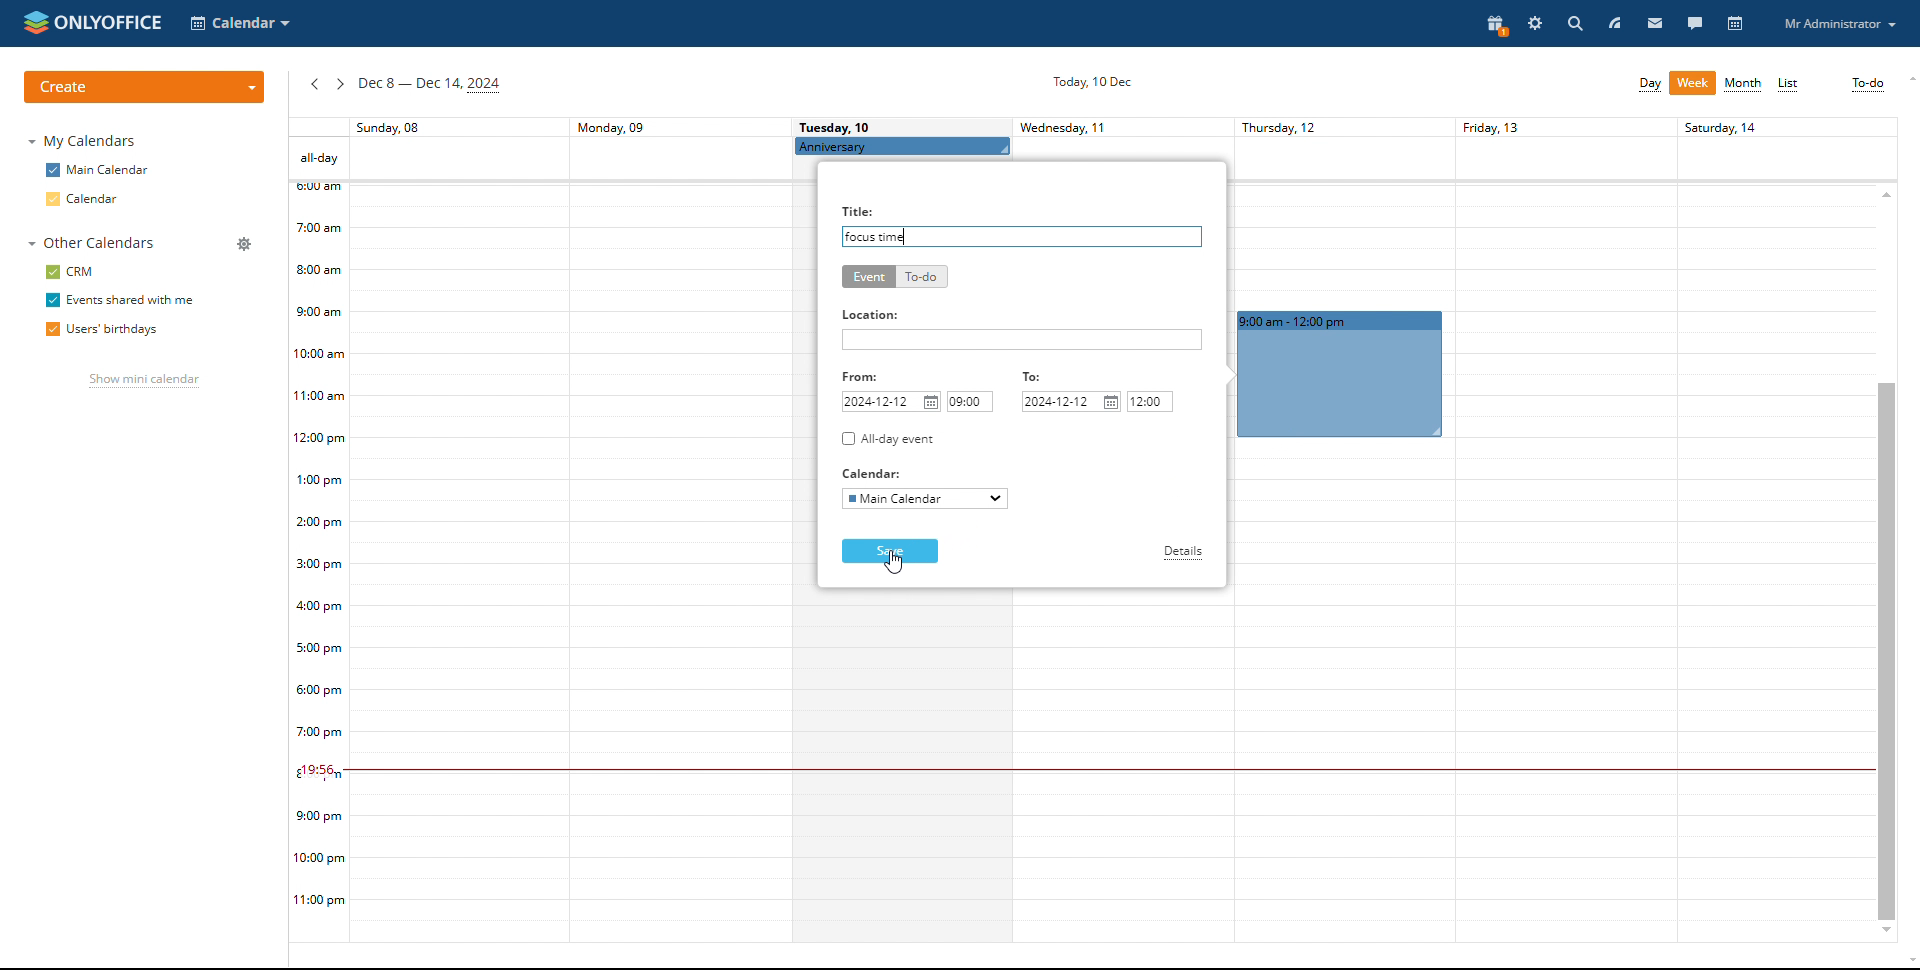  I want to click on feed, so click(1614, 22).